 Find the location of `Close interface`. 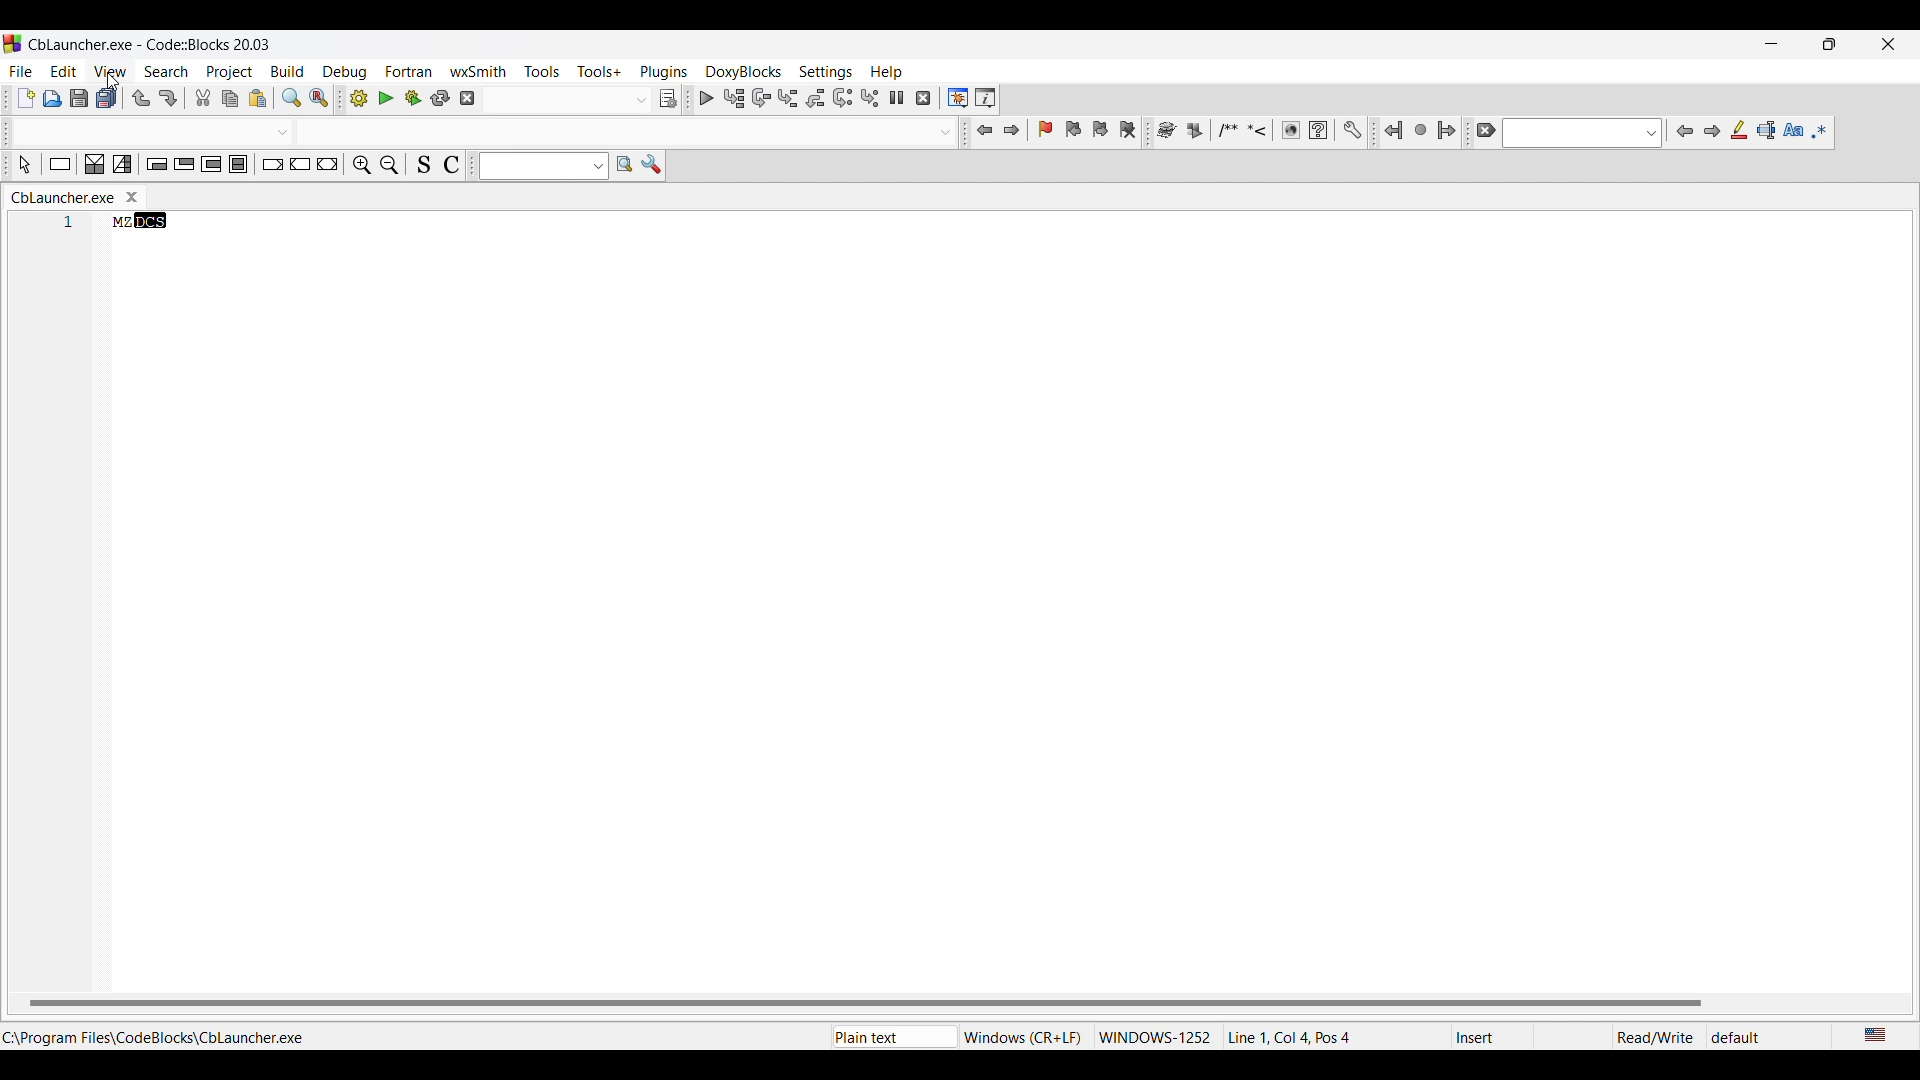

Close interface is located at coordinates (1889, 44).